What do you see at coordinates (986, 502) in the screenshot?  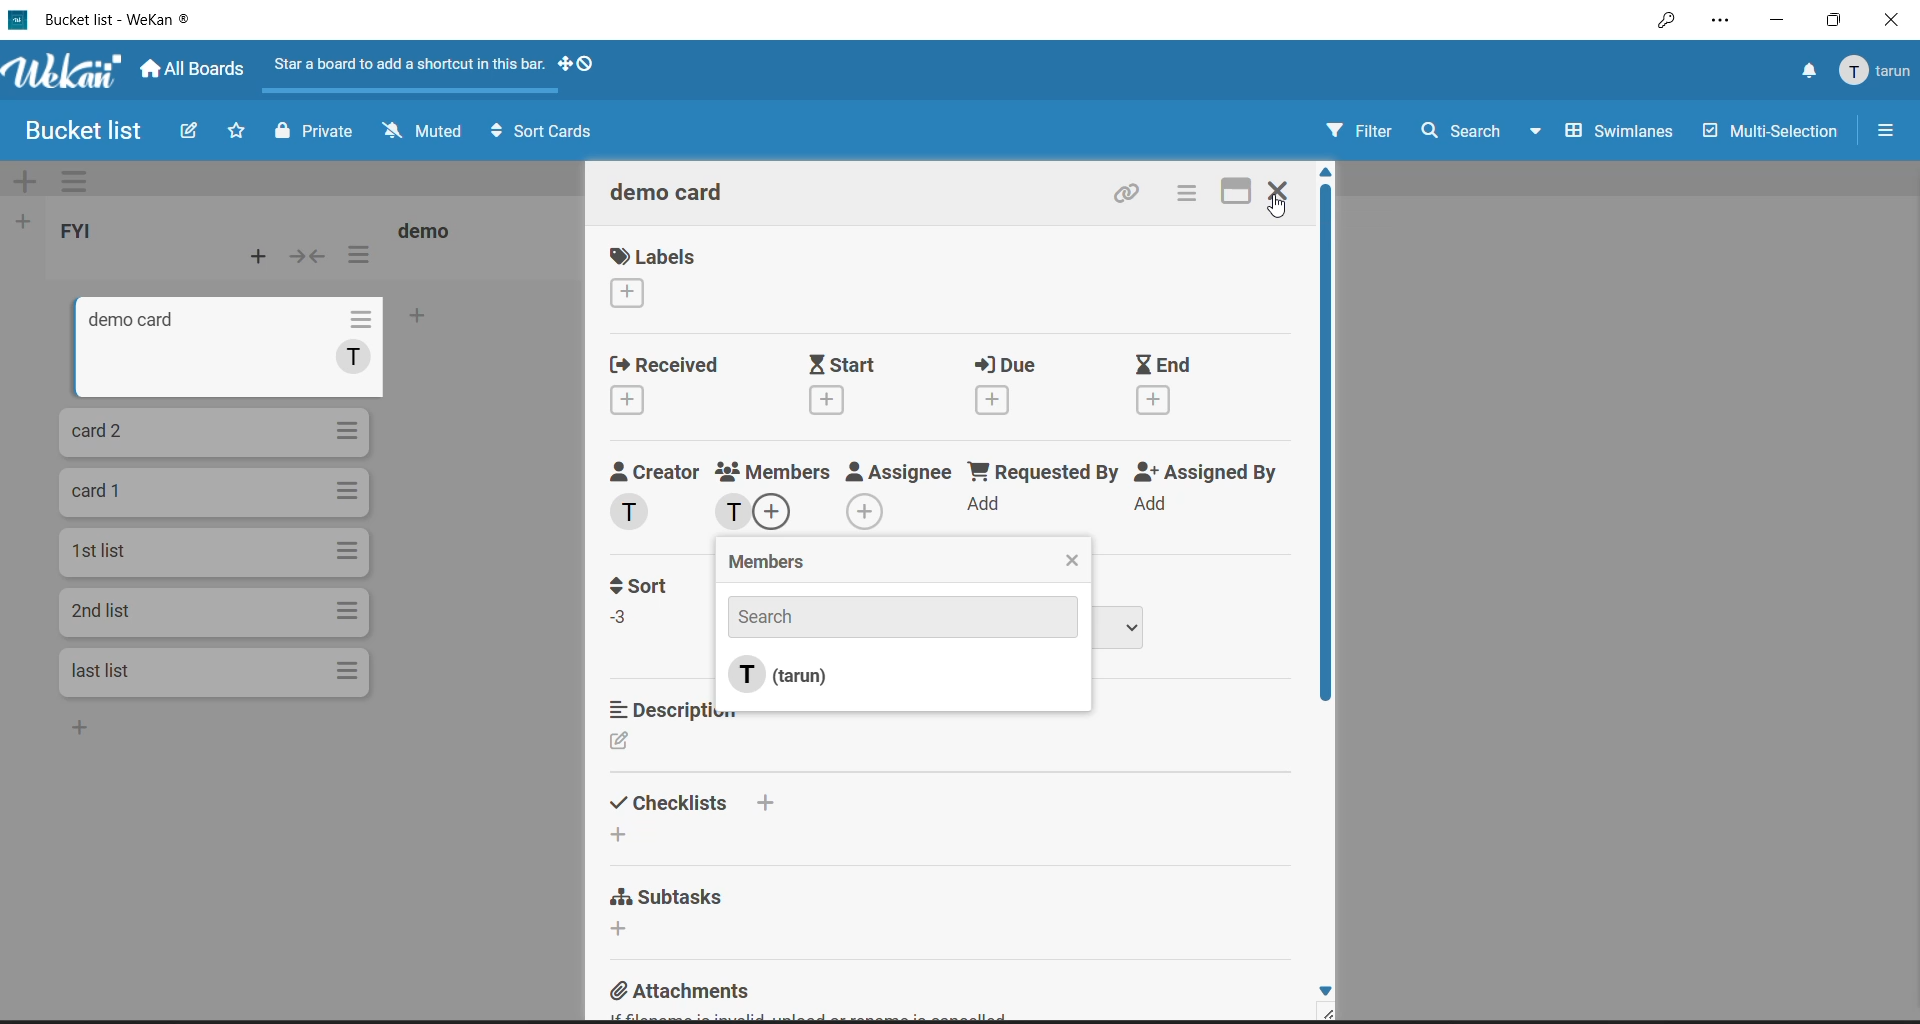 I see `add` at bounding box center [986, 502].